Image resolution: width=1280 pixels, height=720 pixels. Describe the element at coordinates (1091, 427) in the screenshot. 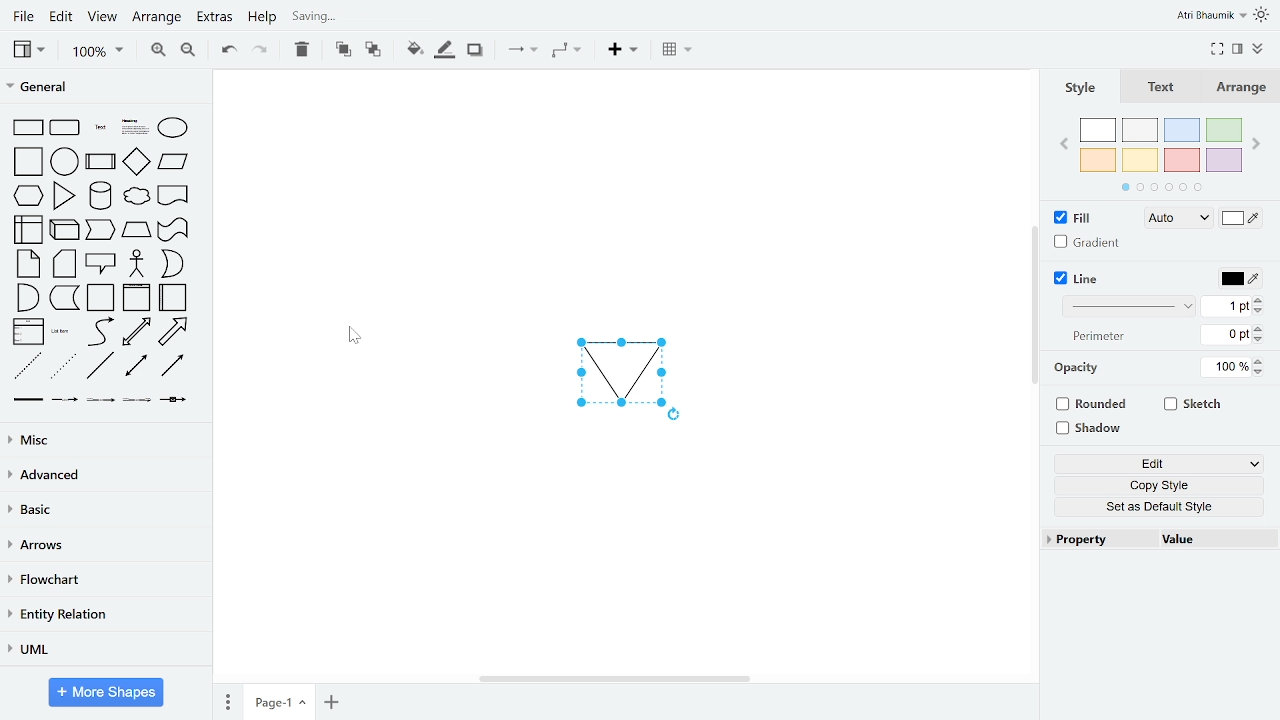

I see `shadow` at that location.